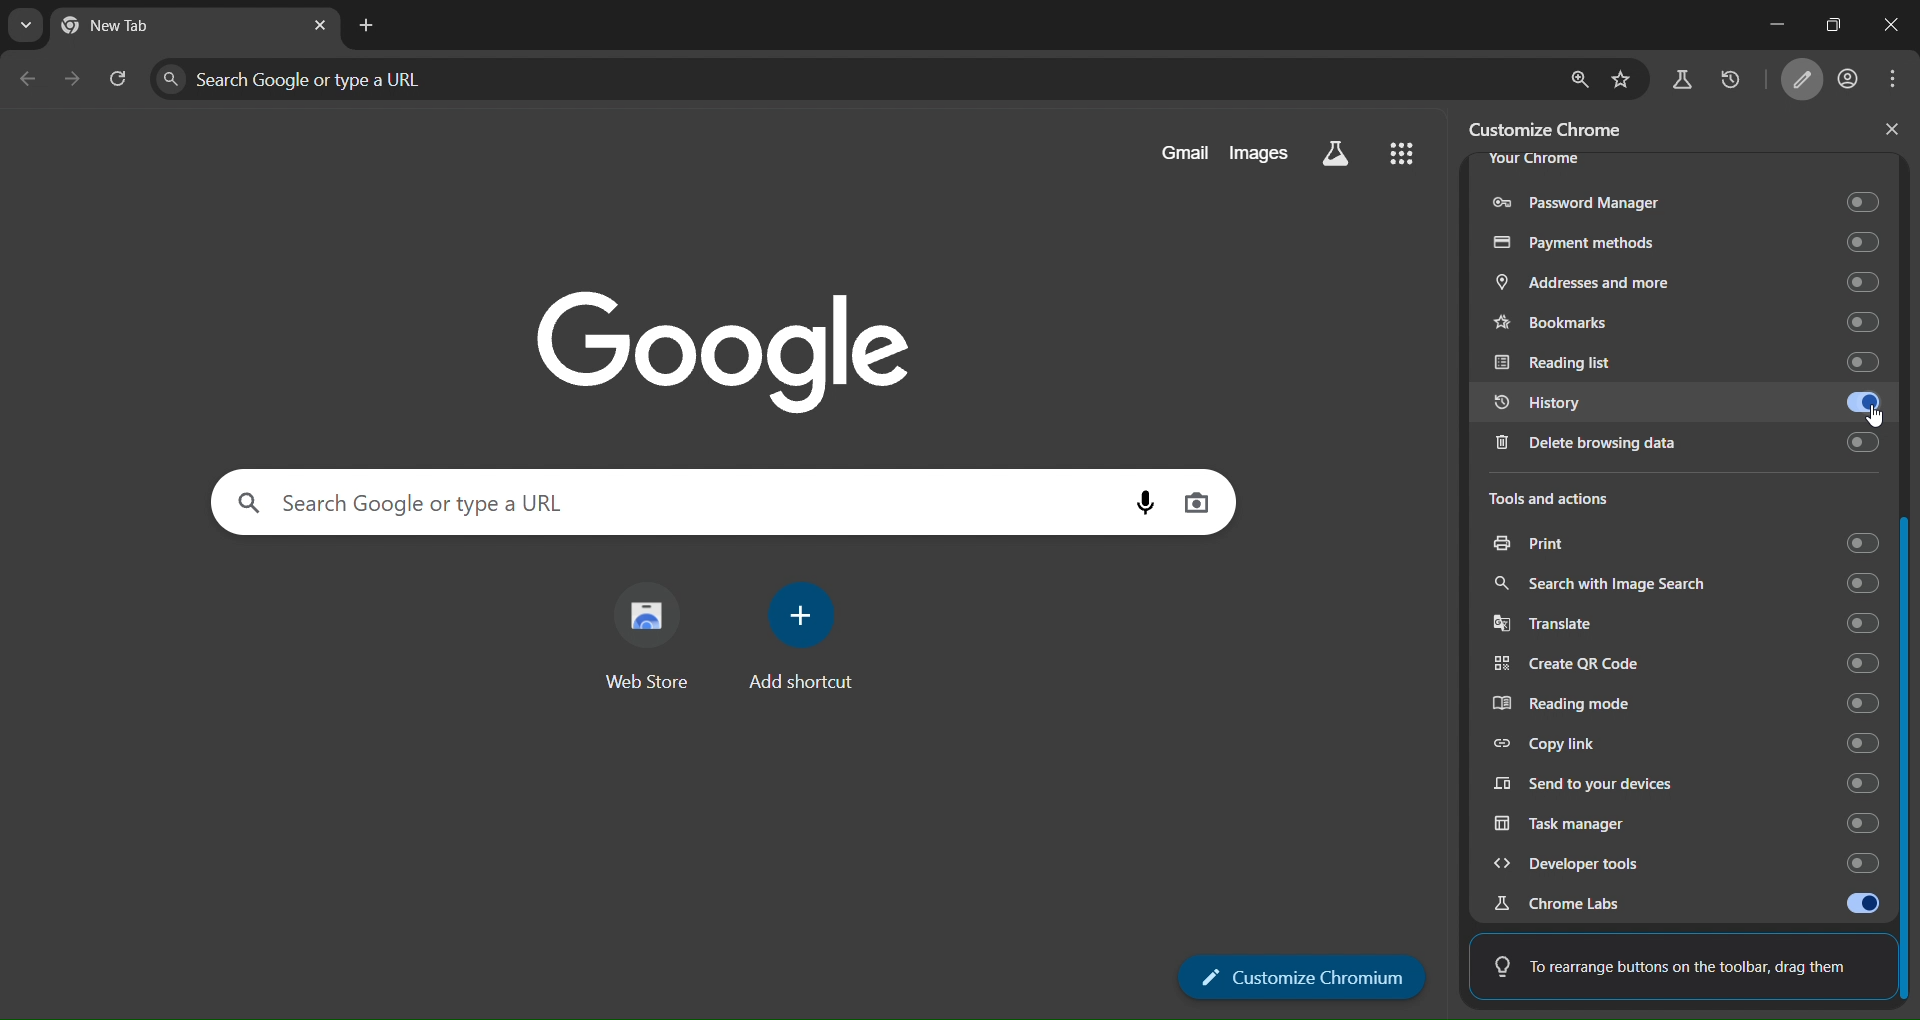 The width and height of the screenshot is (1920, 1020). What do you see at coordinates (1825, 23) in the screenshot?
I see `restore down` at bounding box center [1825, 23].